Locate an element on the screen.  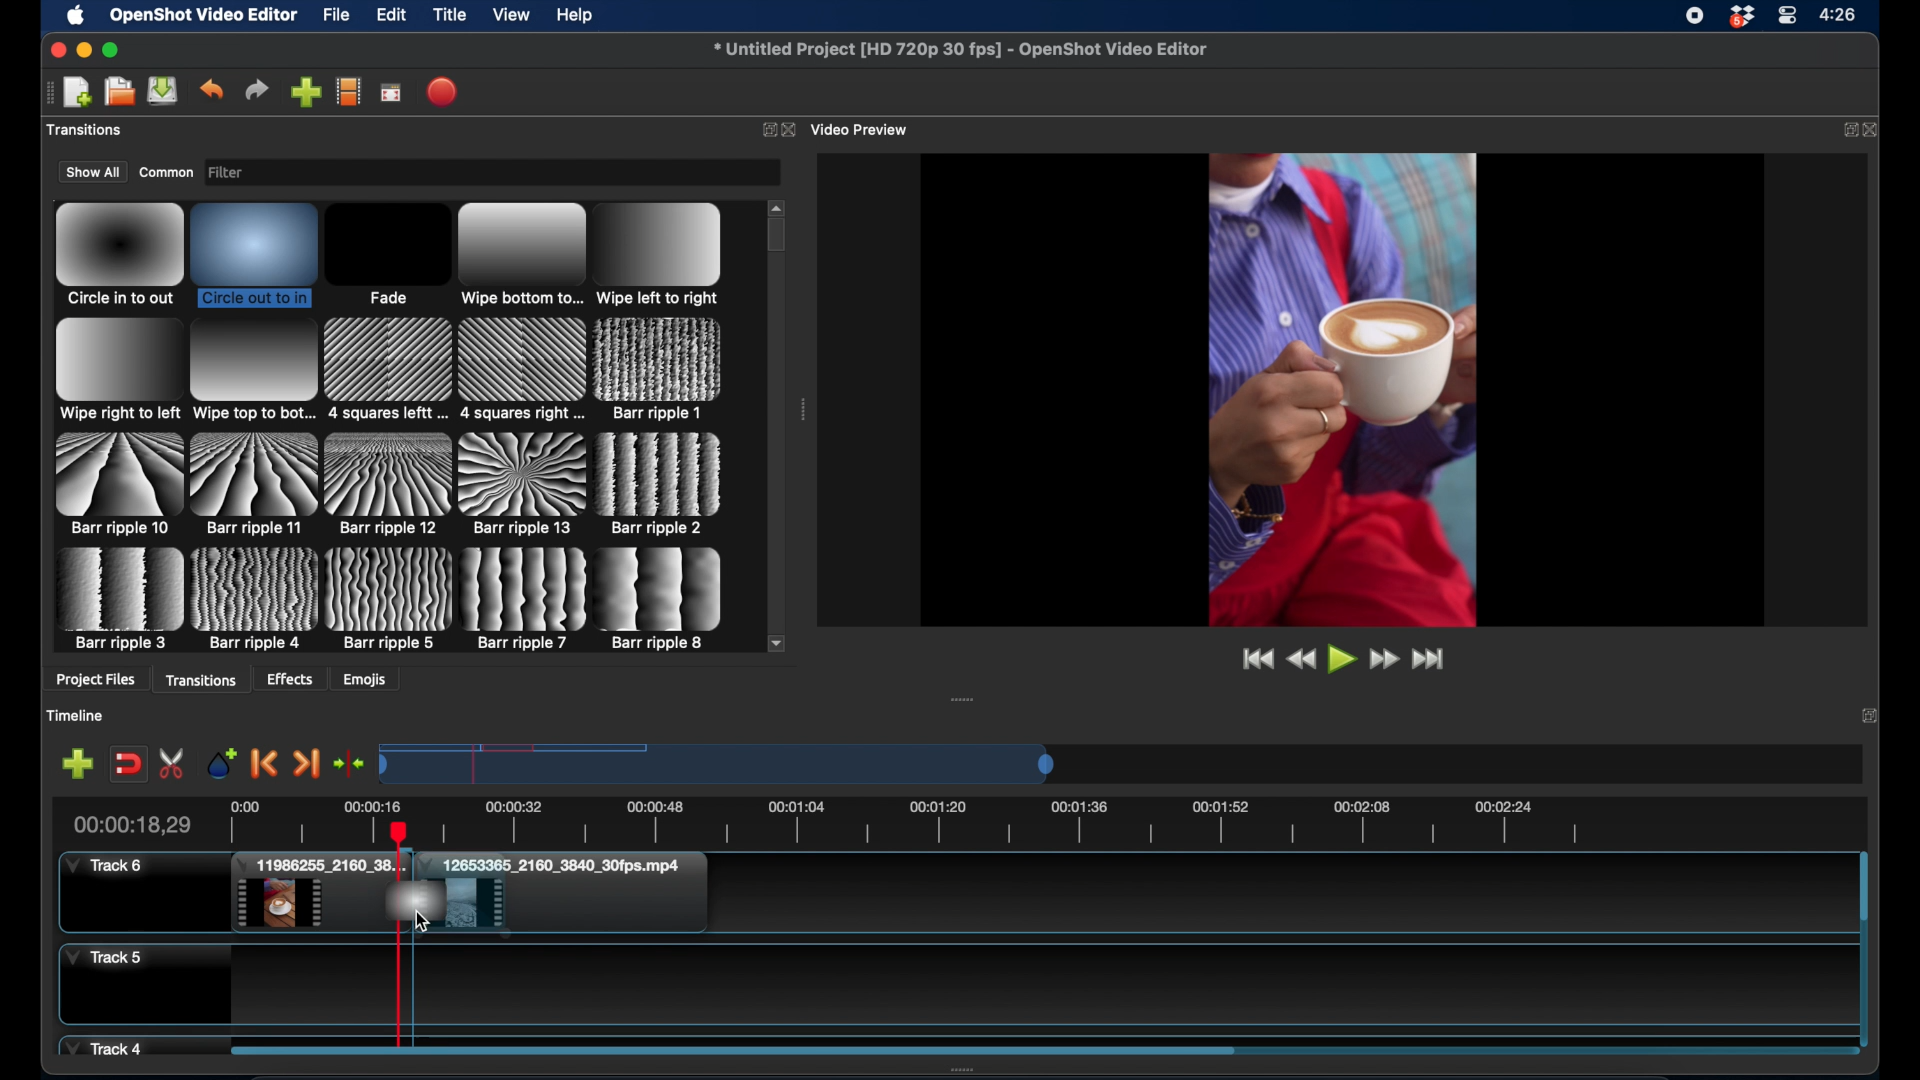
transition is located at coordinates (119, 255).